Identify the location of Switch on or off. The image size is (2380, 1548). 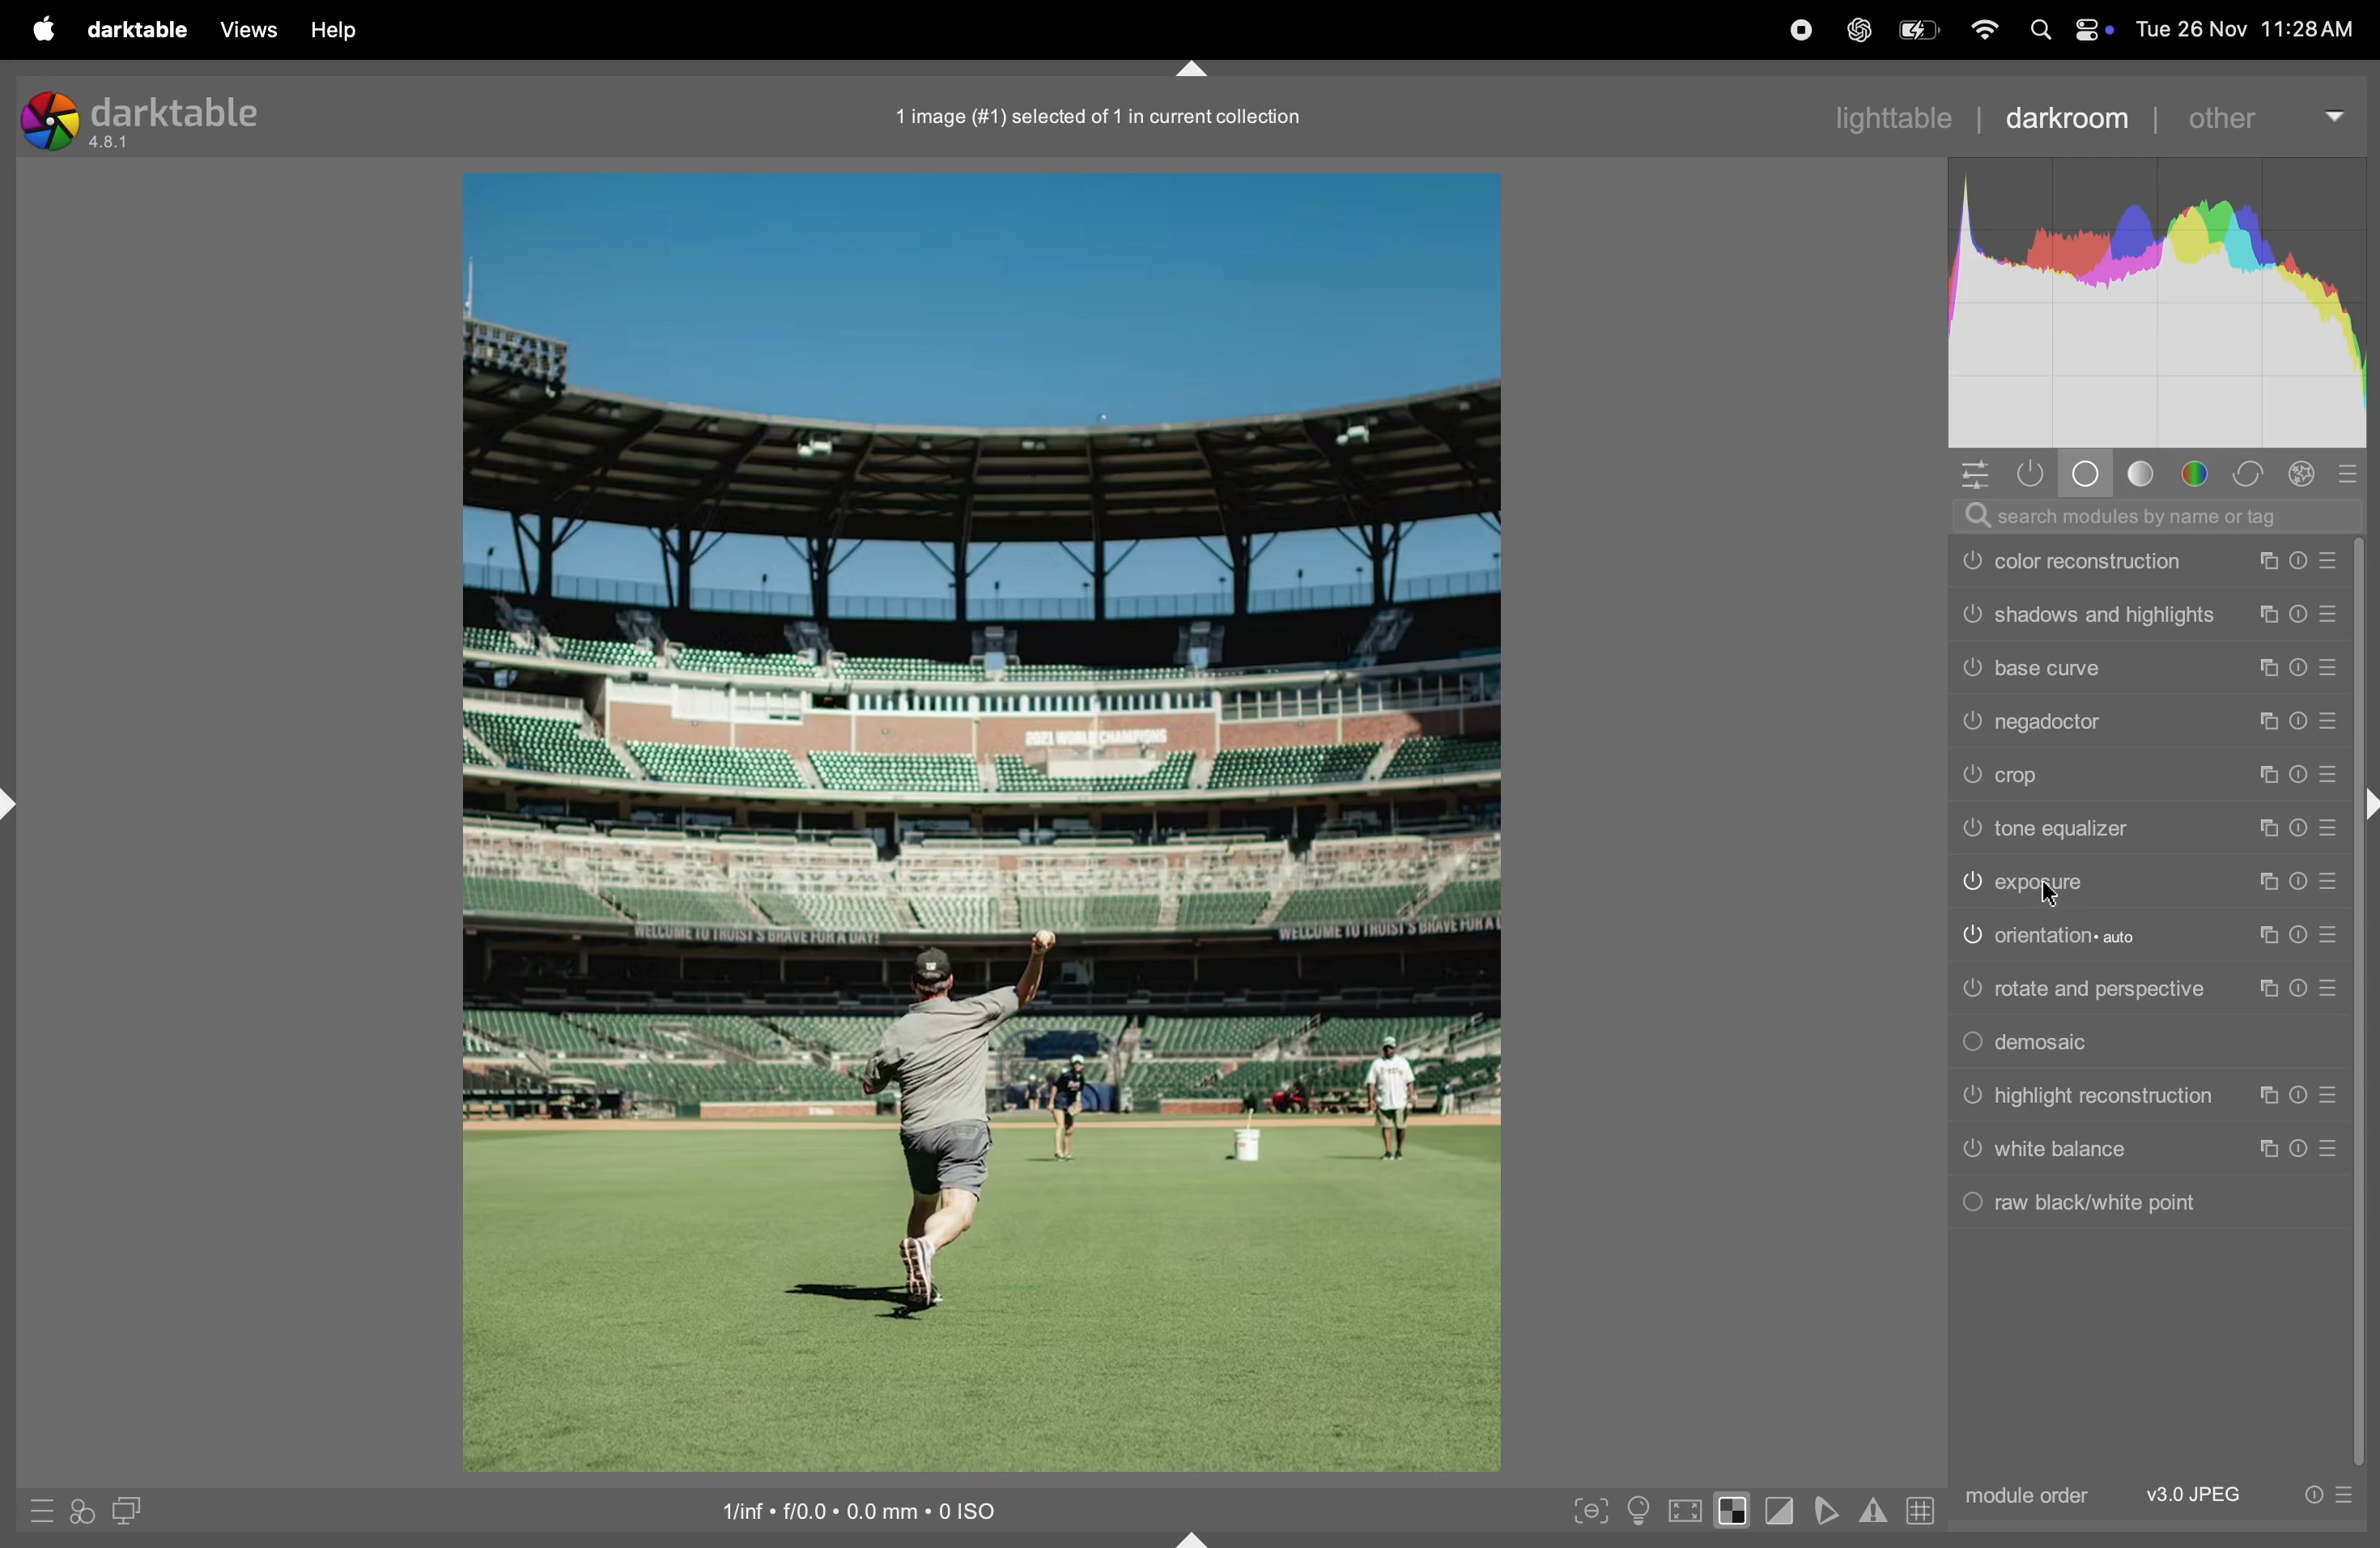
(1970, 881).